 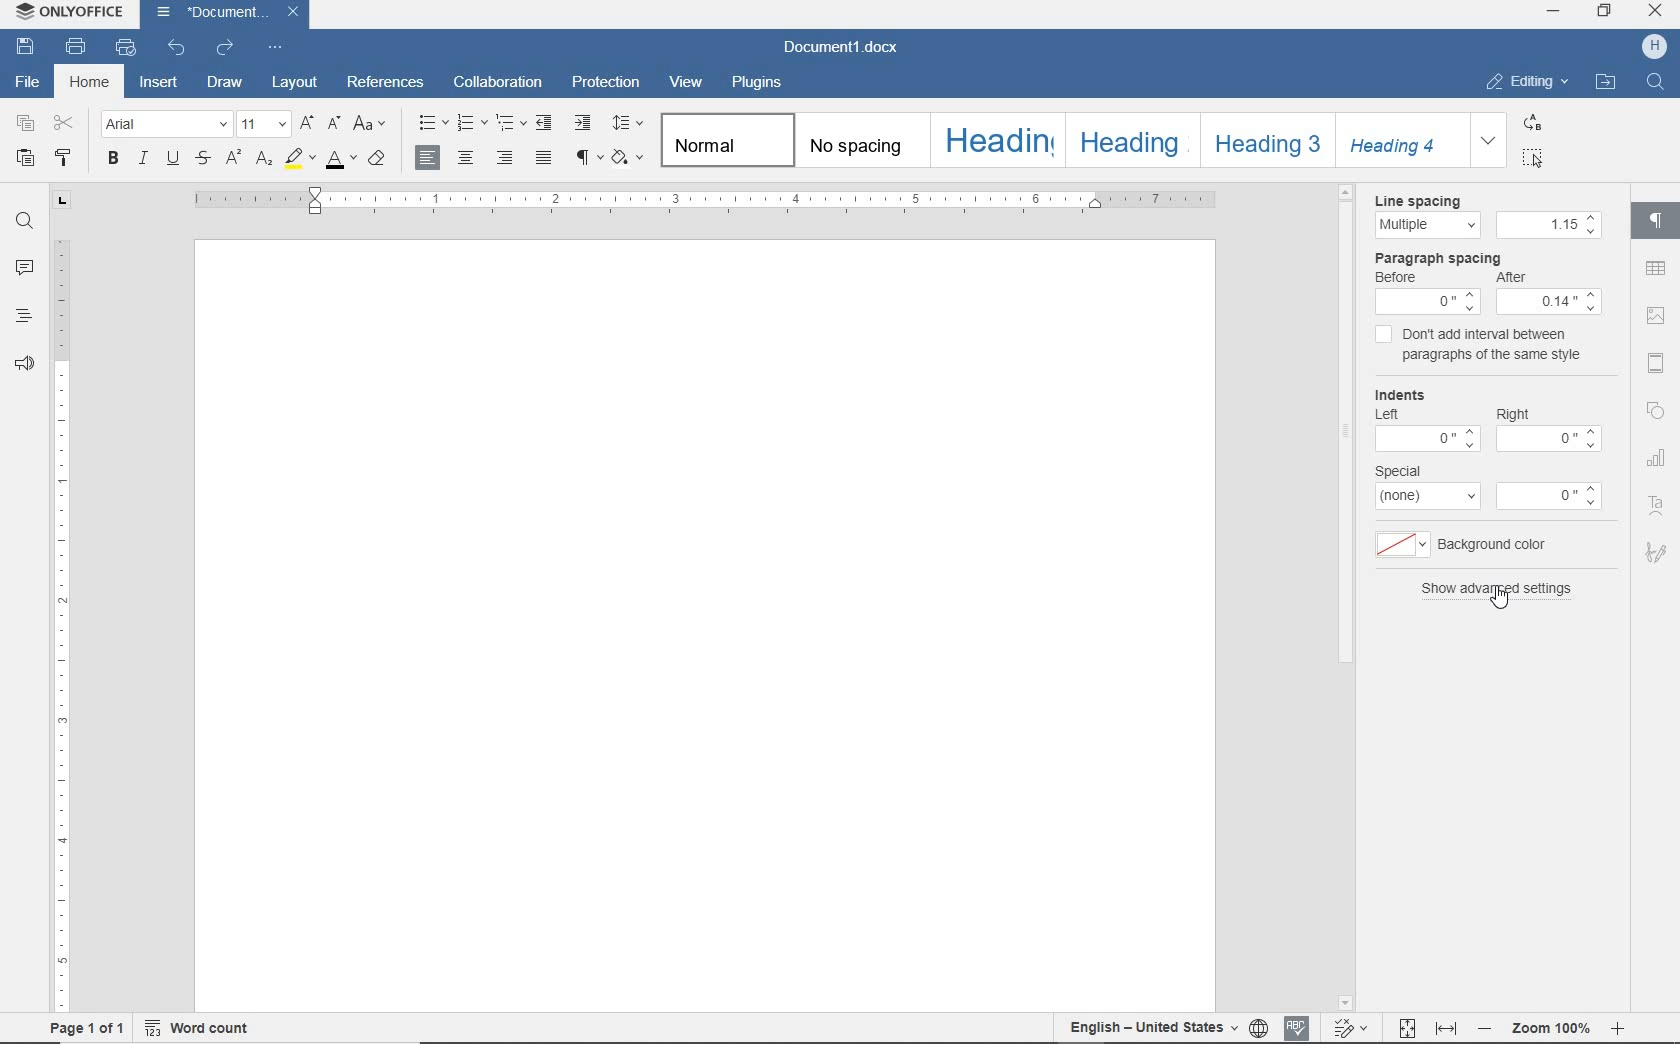 I want to click on cut, so click(x=65, y=125).